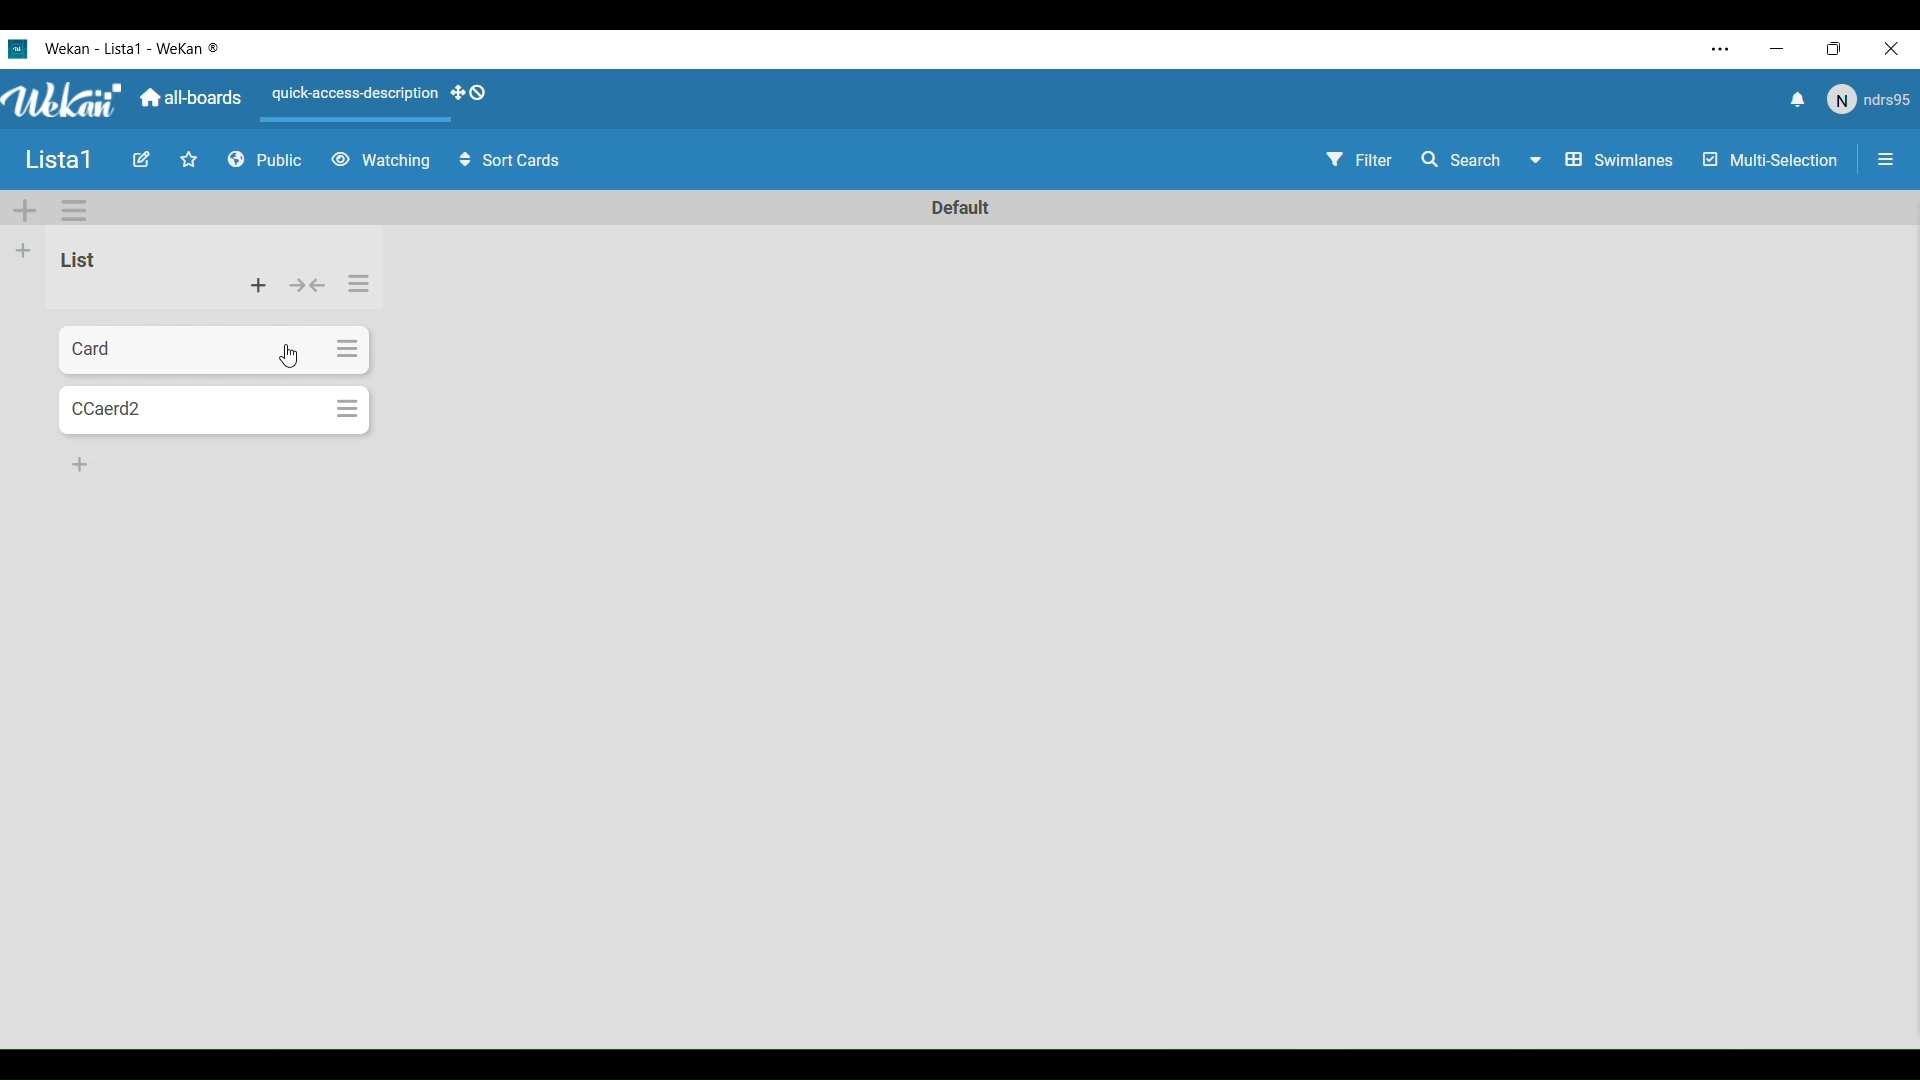 Image resolution: width=1920 pixels, height=1080 pixels. Describe the element at coordinates (24, 250) in the screenshot. I see `Add` at that location.